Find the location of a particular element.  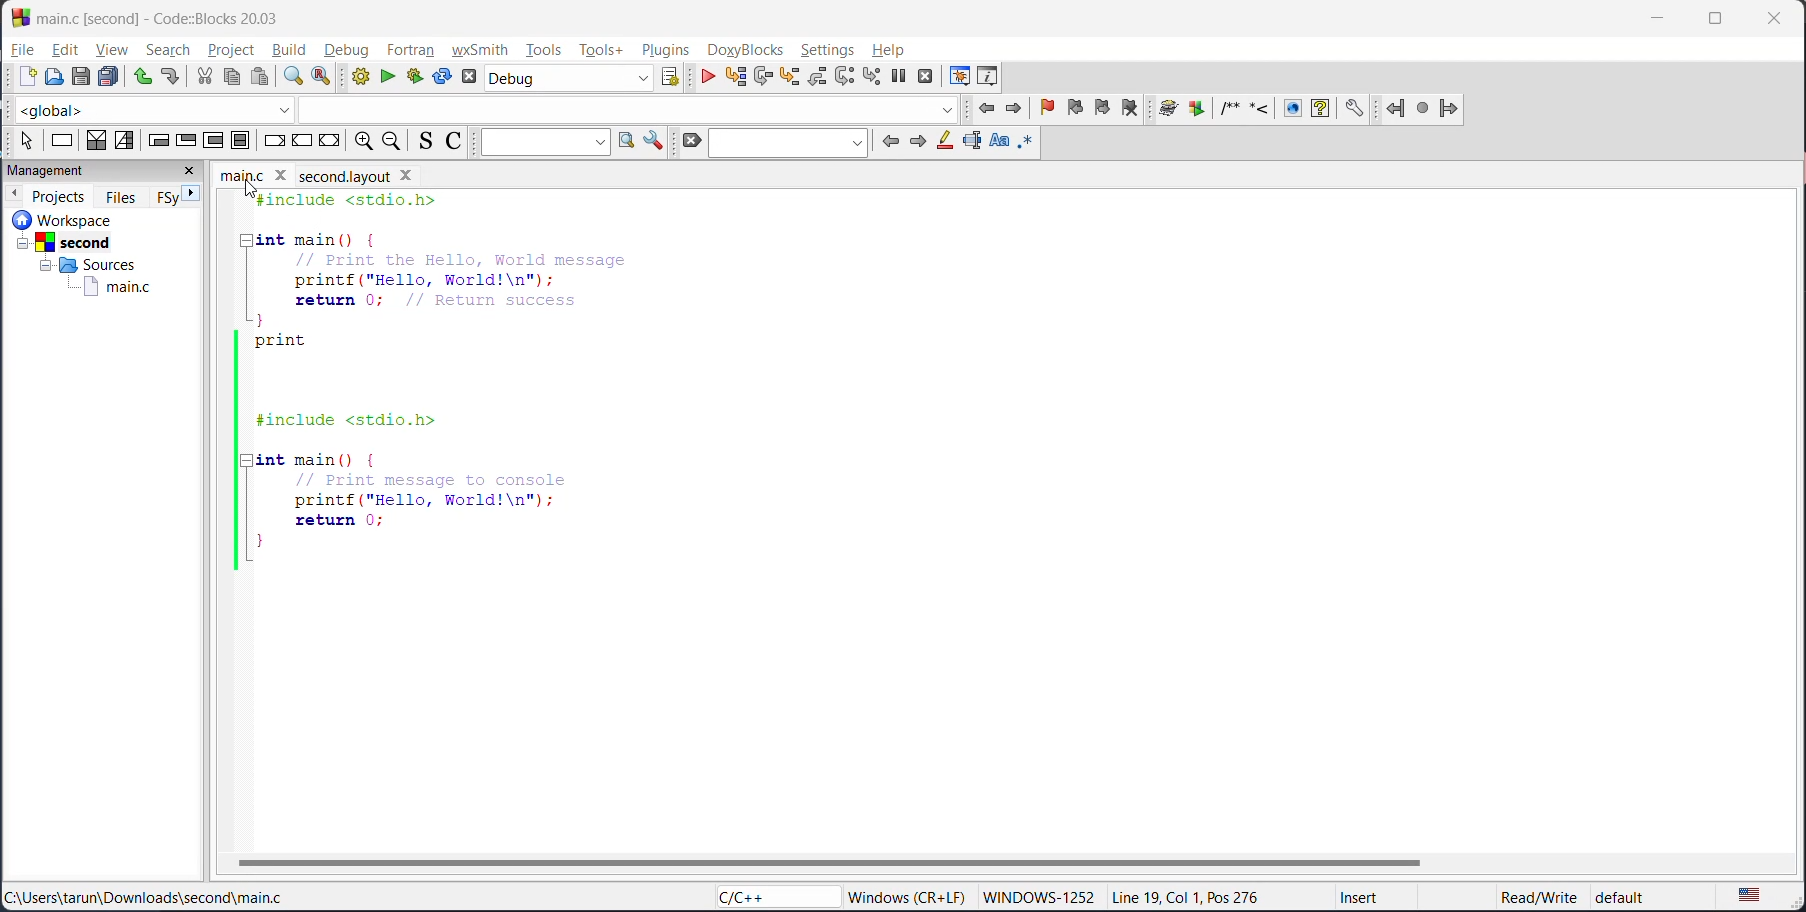

edit is located at coordinates (70, 48).